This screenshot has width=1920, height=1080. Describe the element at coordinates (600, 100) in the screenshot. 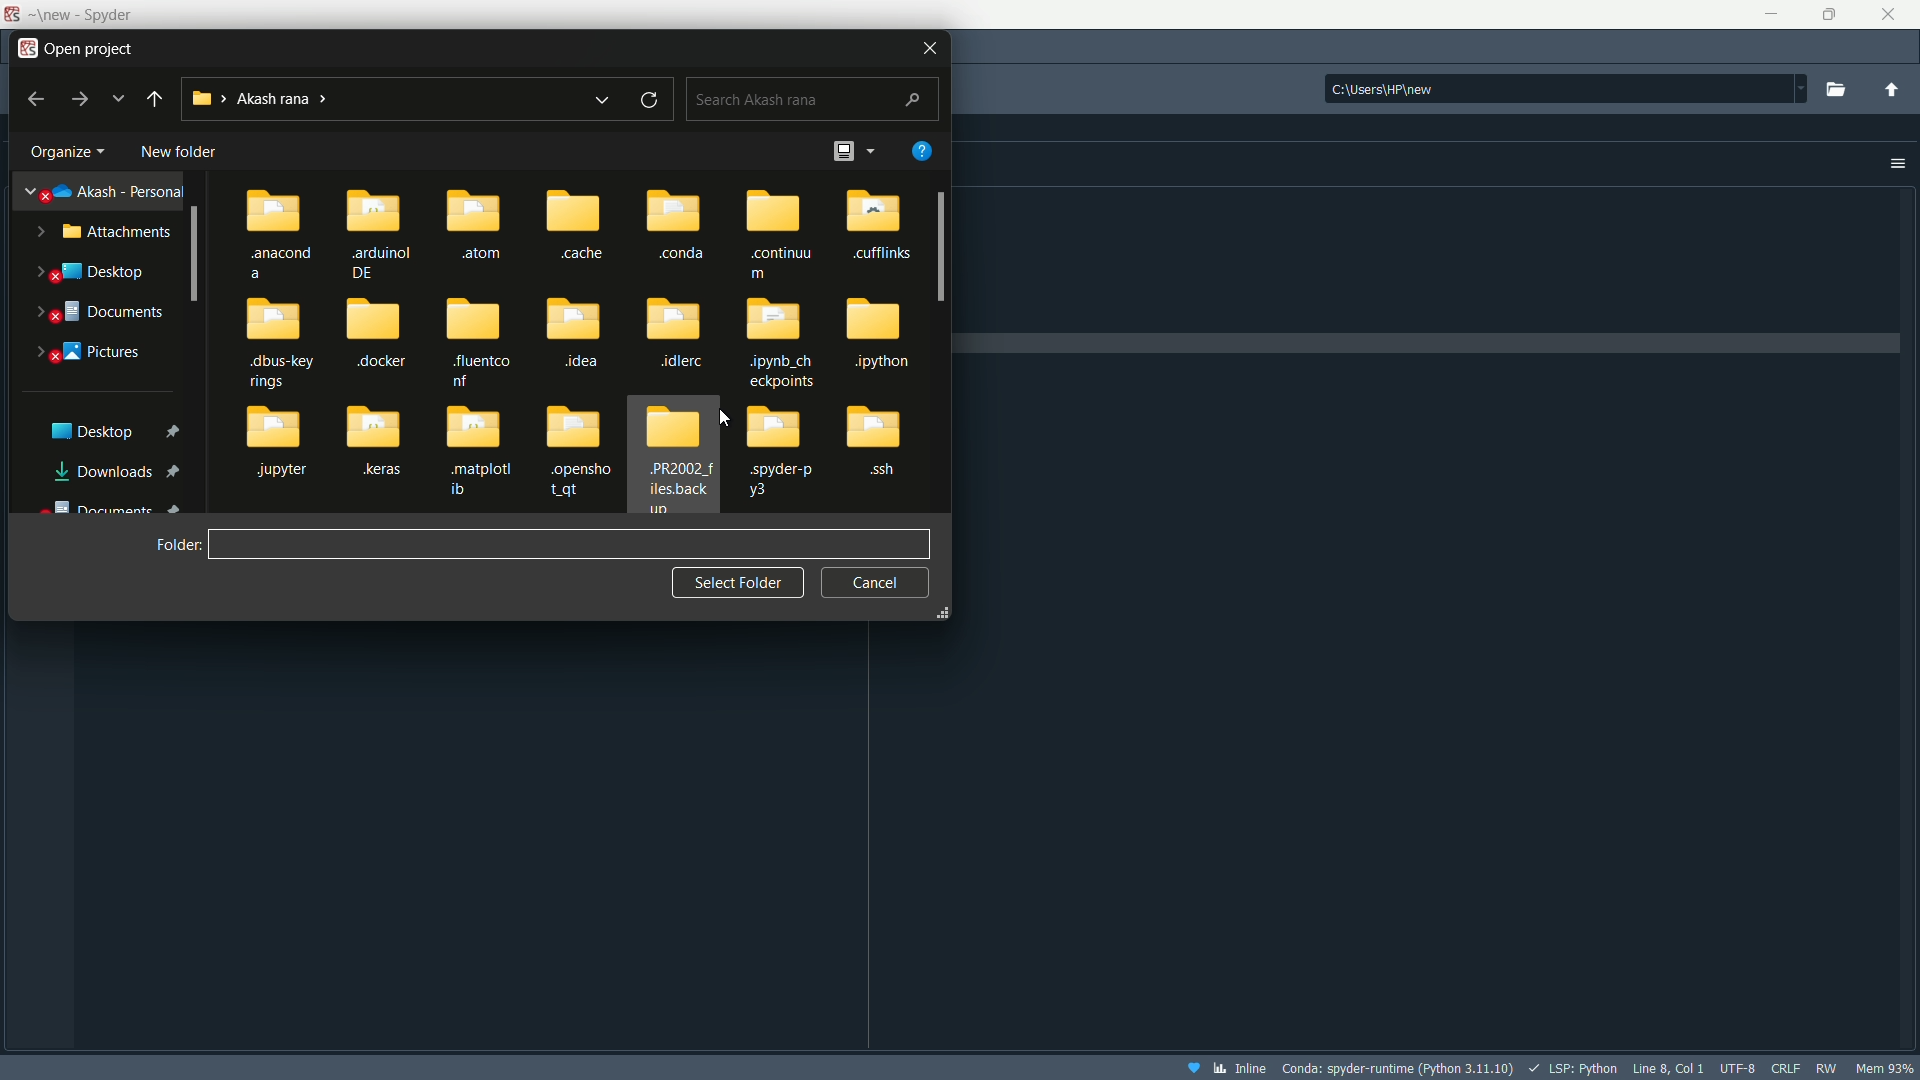

I see `recent locations` at that location.